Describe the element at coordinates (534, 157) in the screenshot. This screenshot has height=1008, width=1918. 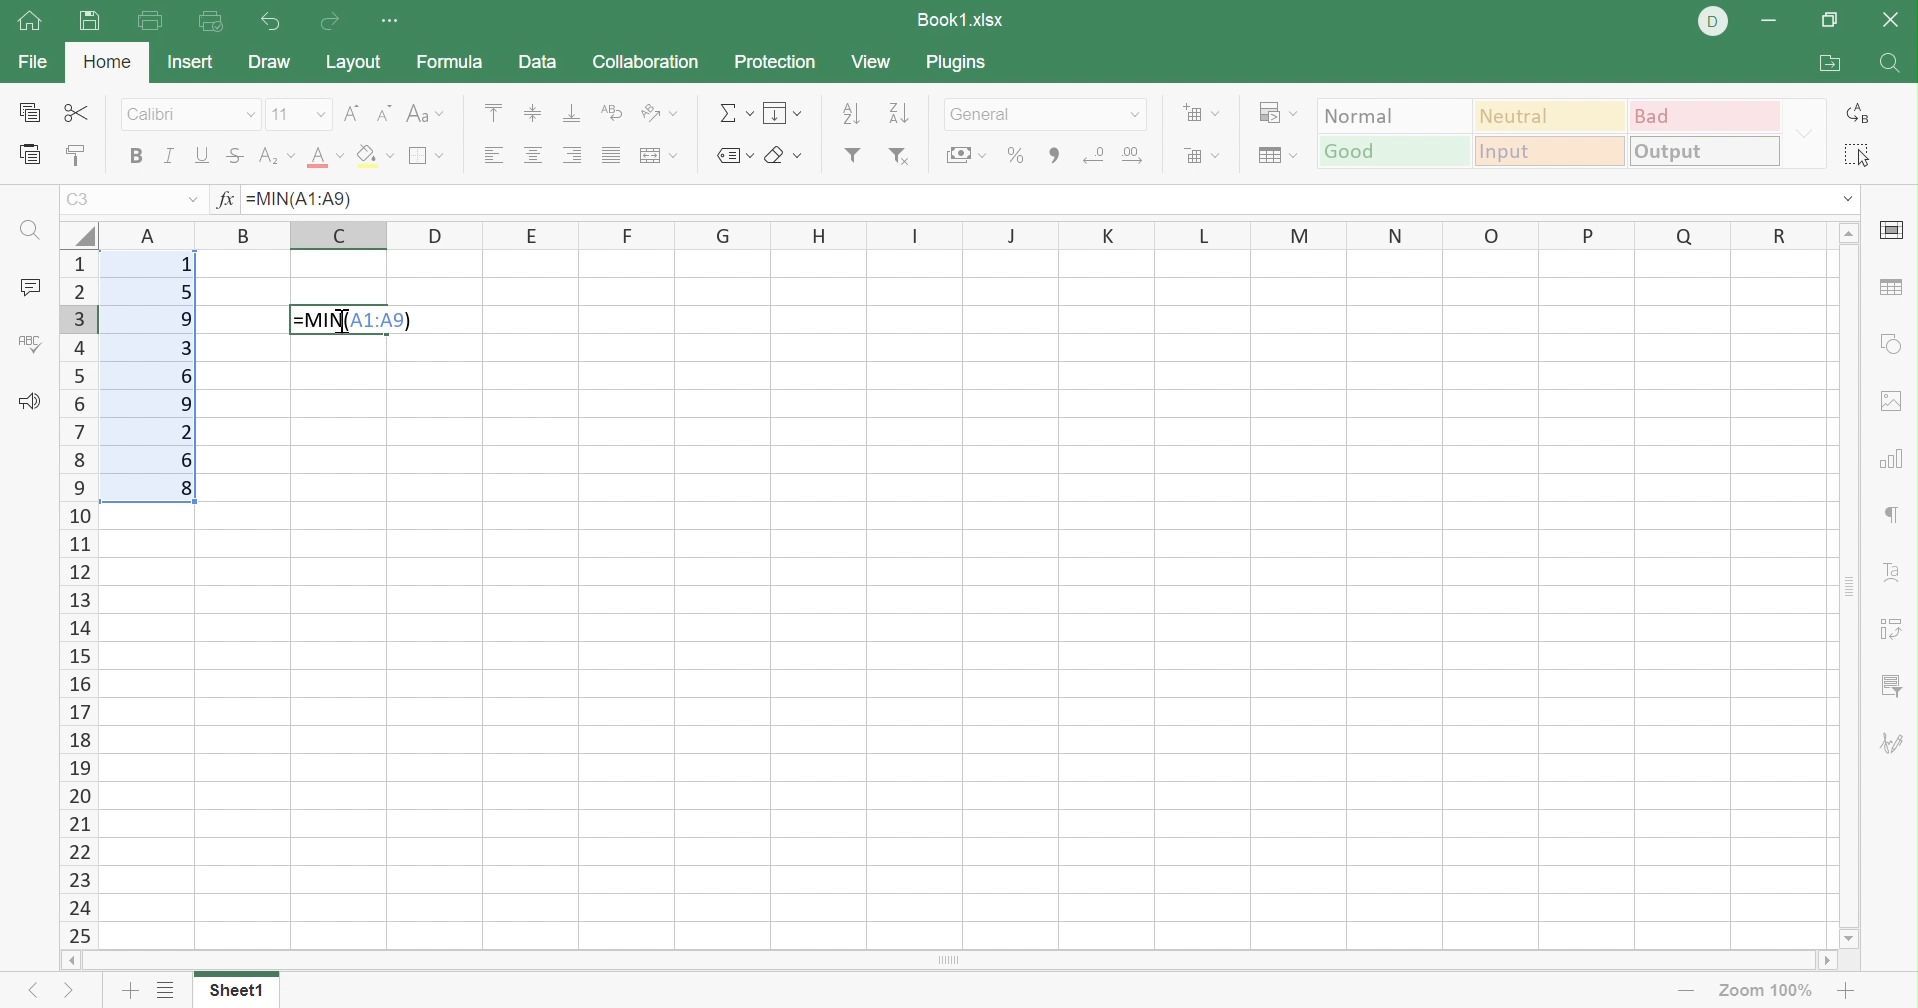
I see `Align center` at that location.